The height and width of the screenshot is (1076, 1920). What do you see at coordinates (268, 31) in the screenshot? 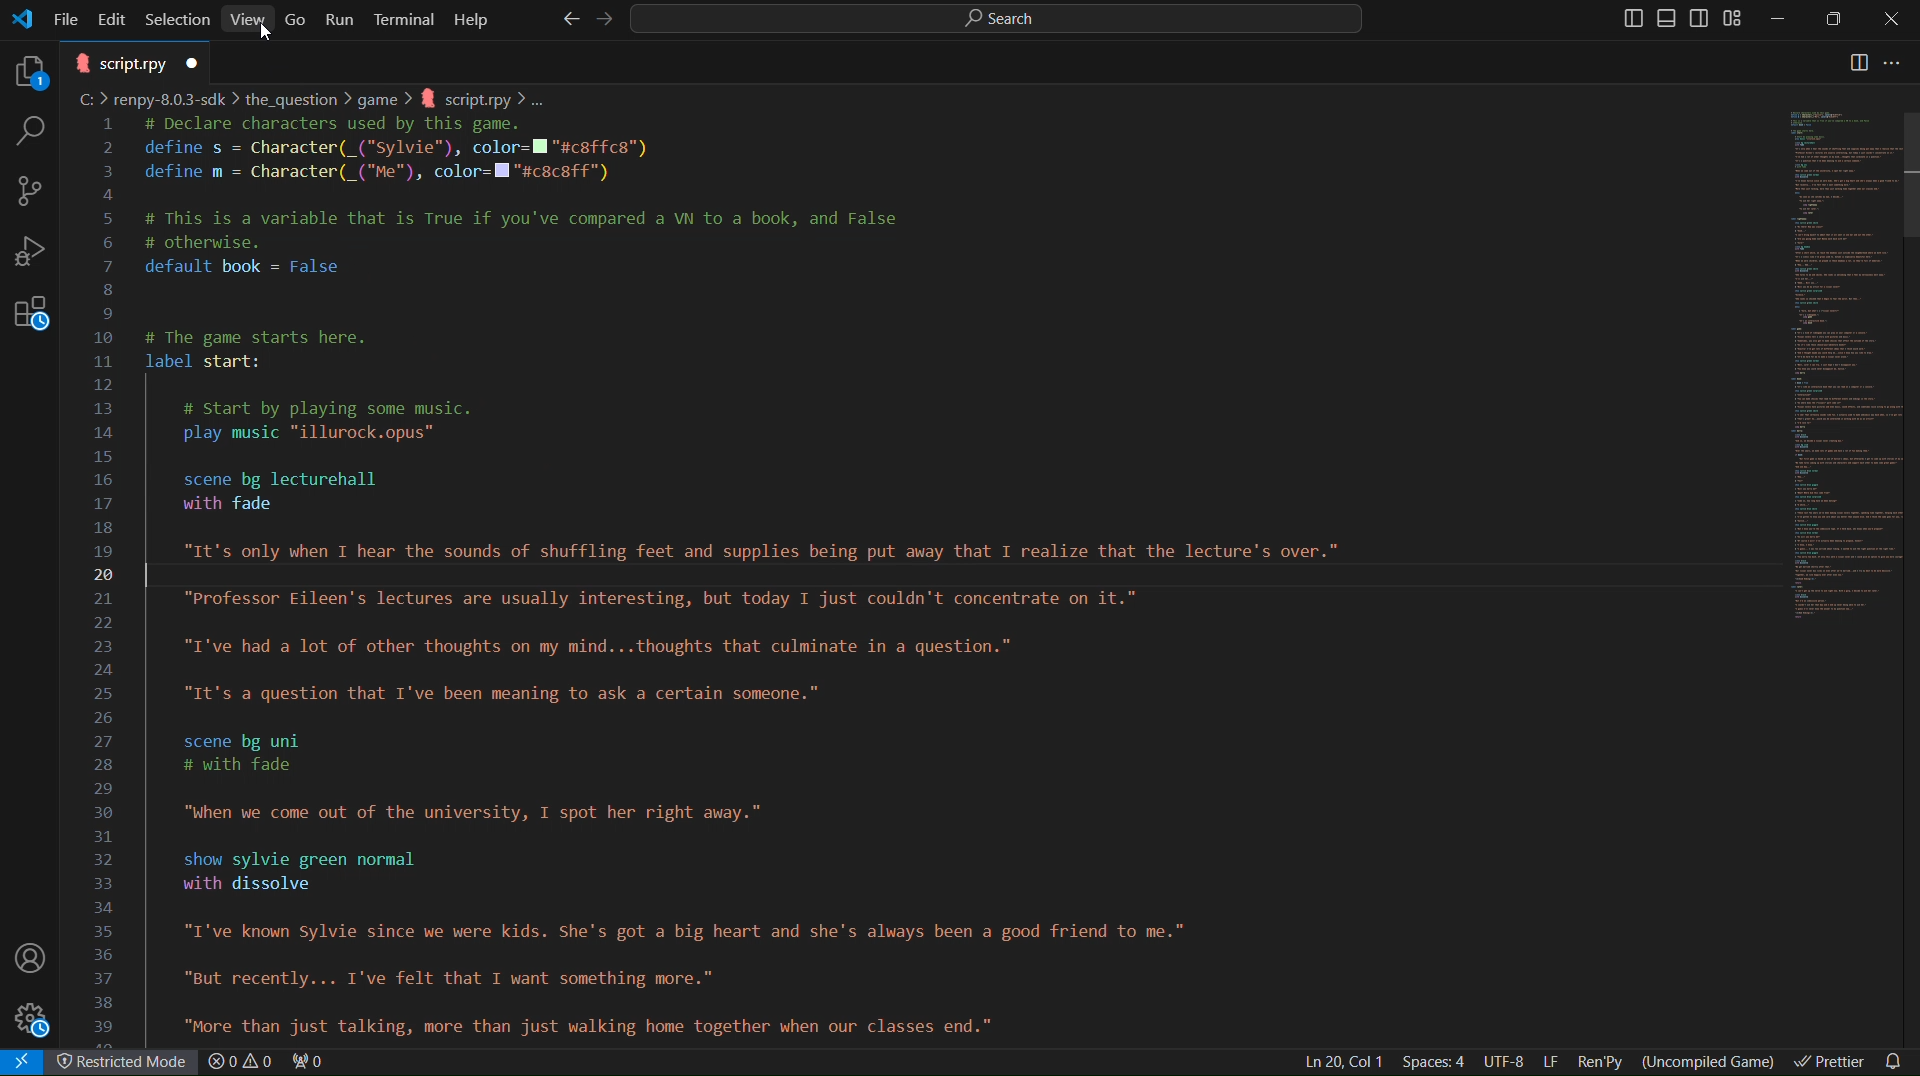
I see `Cursor` at bounding box center [268, 31].